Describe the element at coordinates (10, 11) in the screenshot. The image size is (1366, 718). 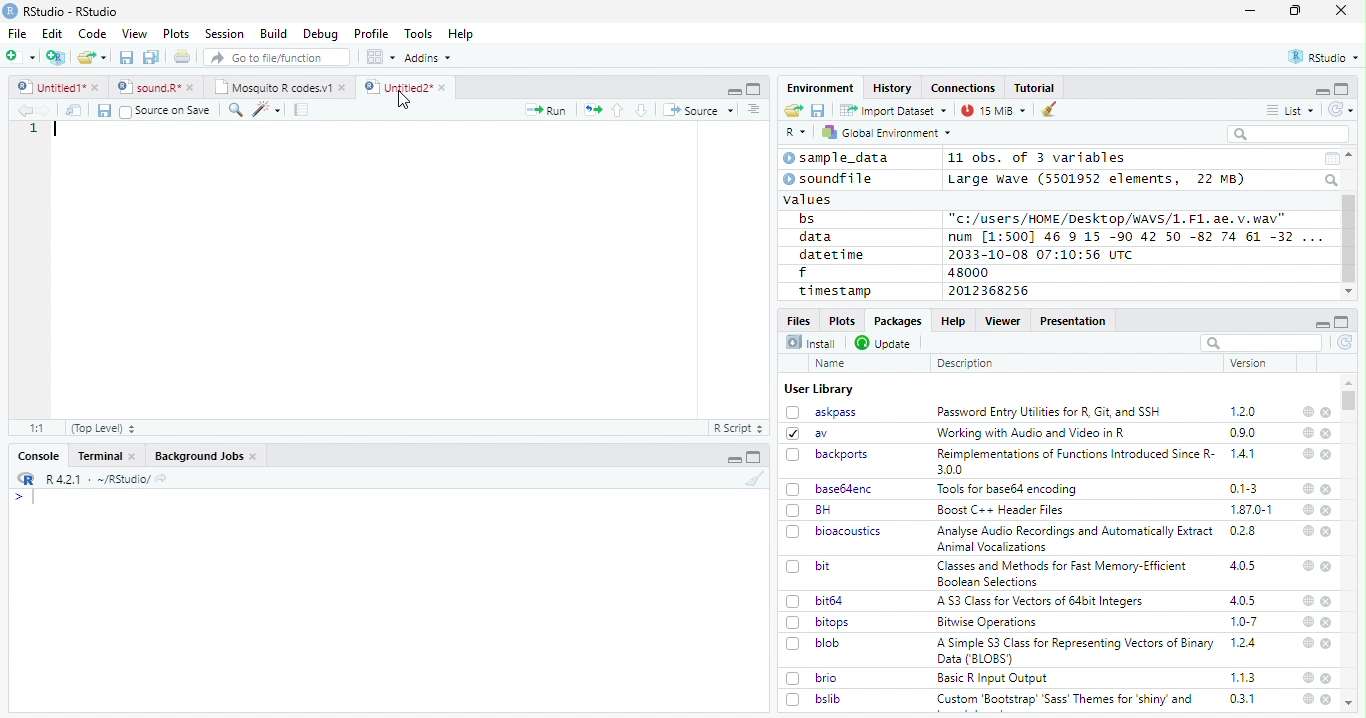
I see `logo` at that location.